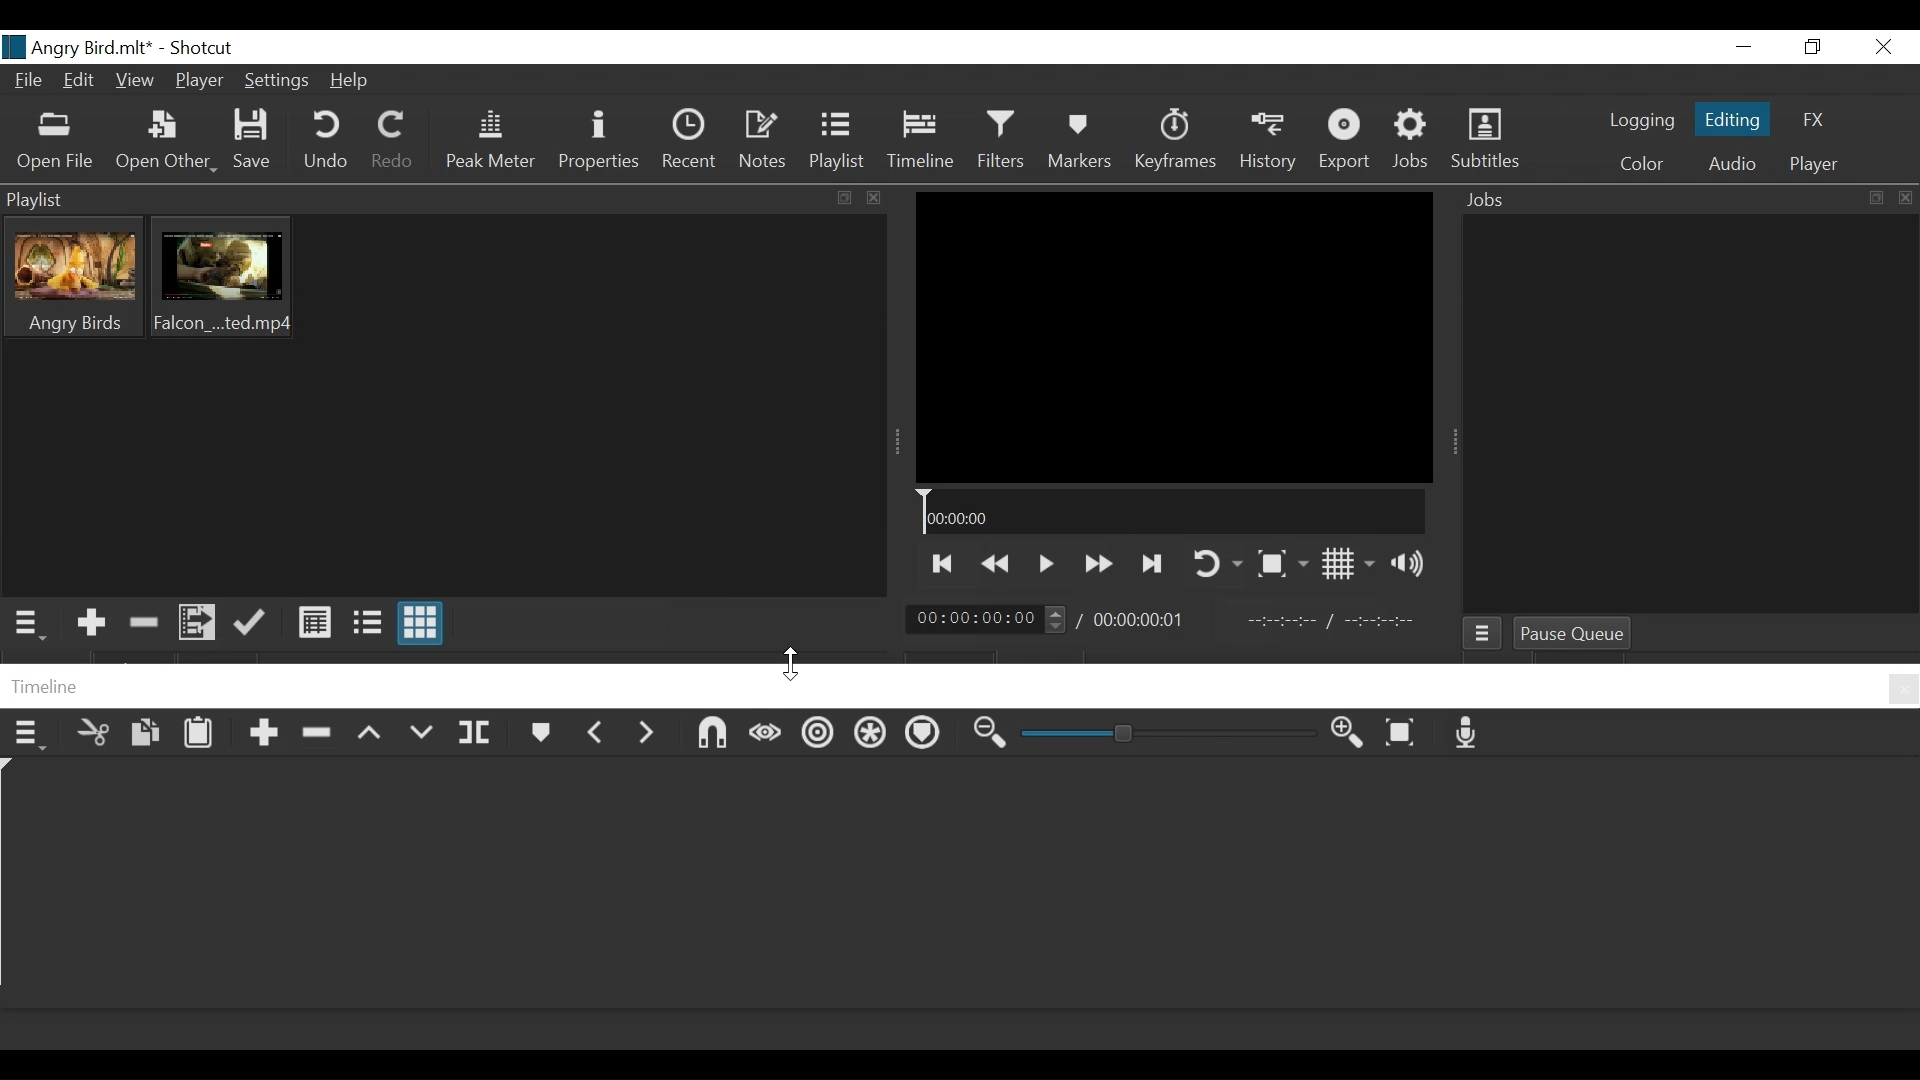 Image resolution: width=1920 pixels, height=1080 pixels. Describe the element at coordinates (199, 622) in the screenshot. I see `Add files to the playlist` at that location.